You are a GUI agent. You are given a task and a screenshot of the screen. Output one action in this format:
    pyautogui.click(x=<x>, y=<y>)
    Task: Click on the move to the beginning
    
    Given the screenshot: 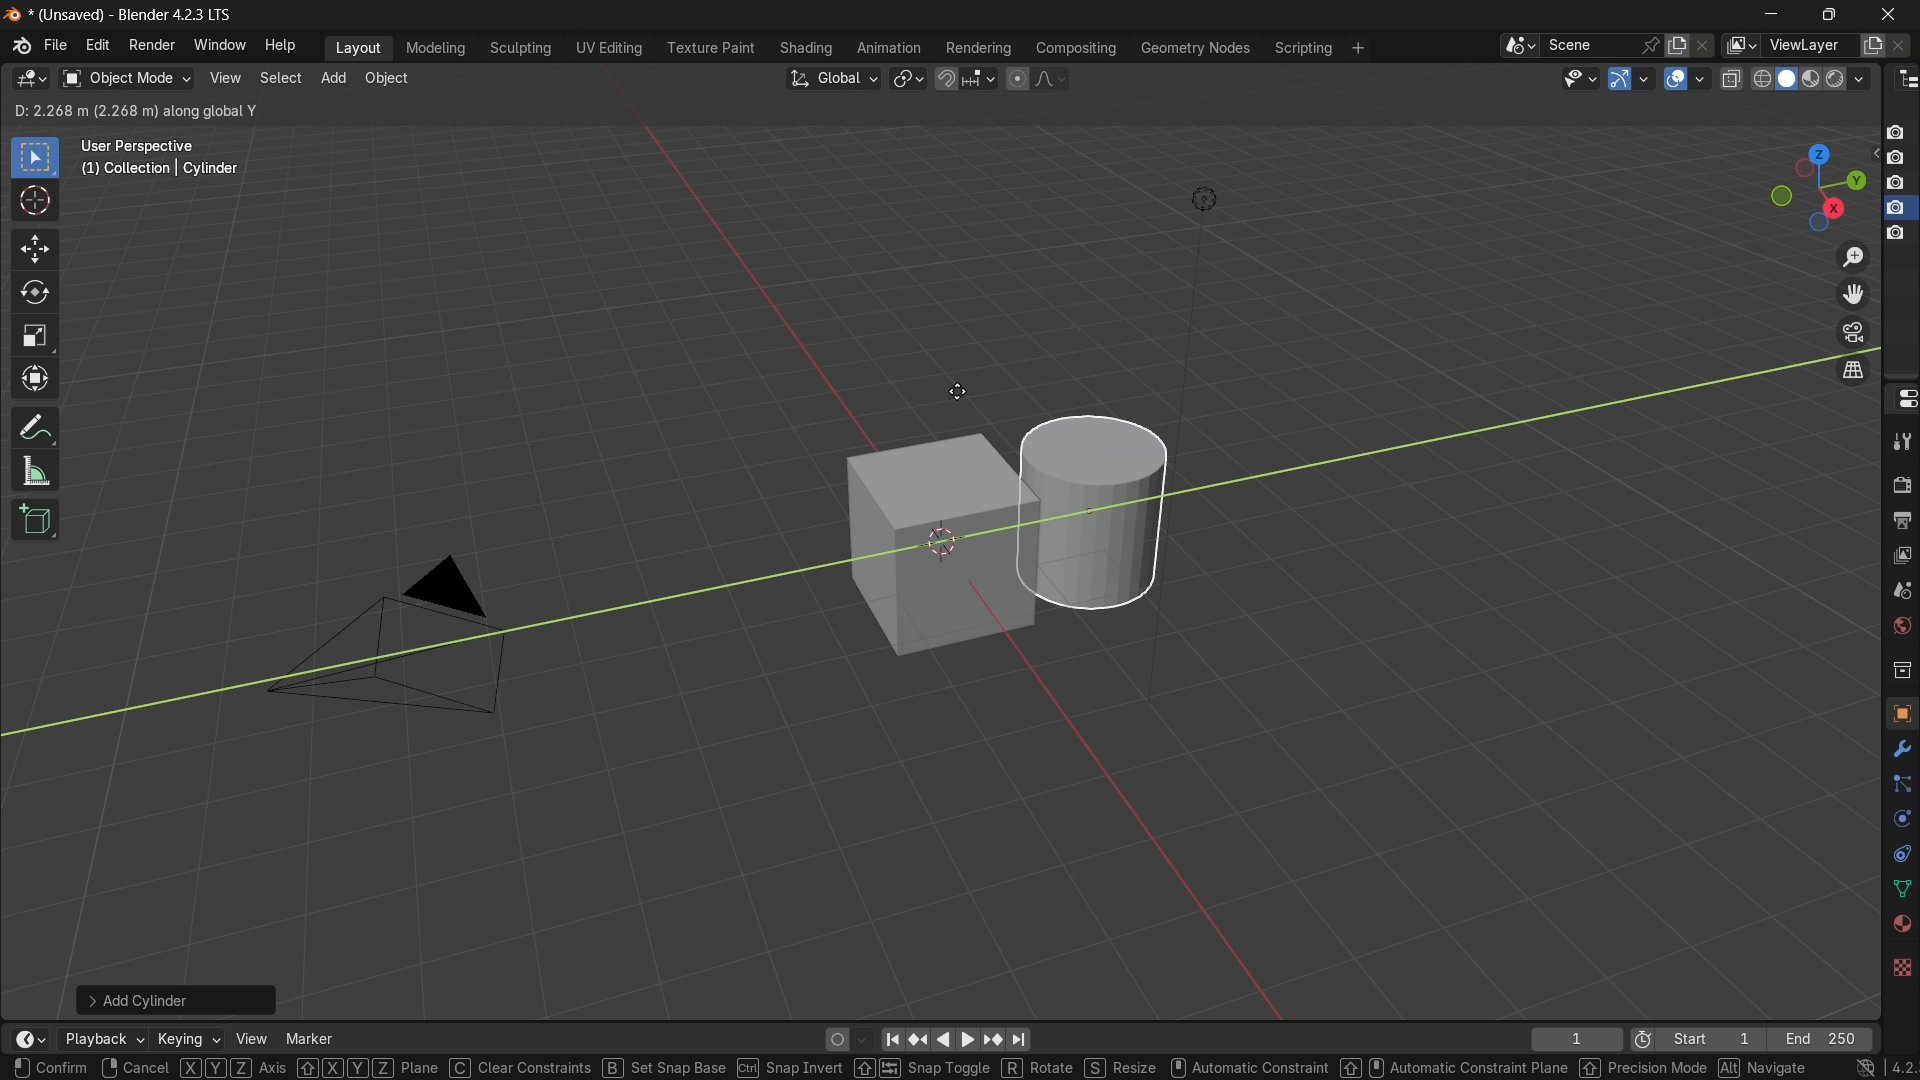 What is the action you would take?
    pyautogui.click(x=895, y=1041)
    